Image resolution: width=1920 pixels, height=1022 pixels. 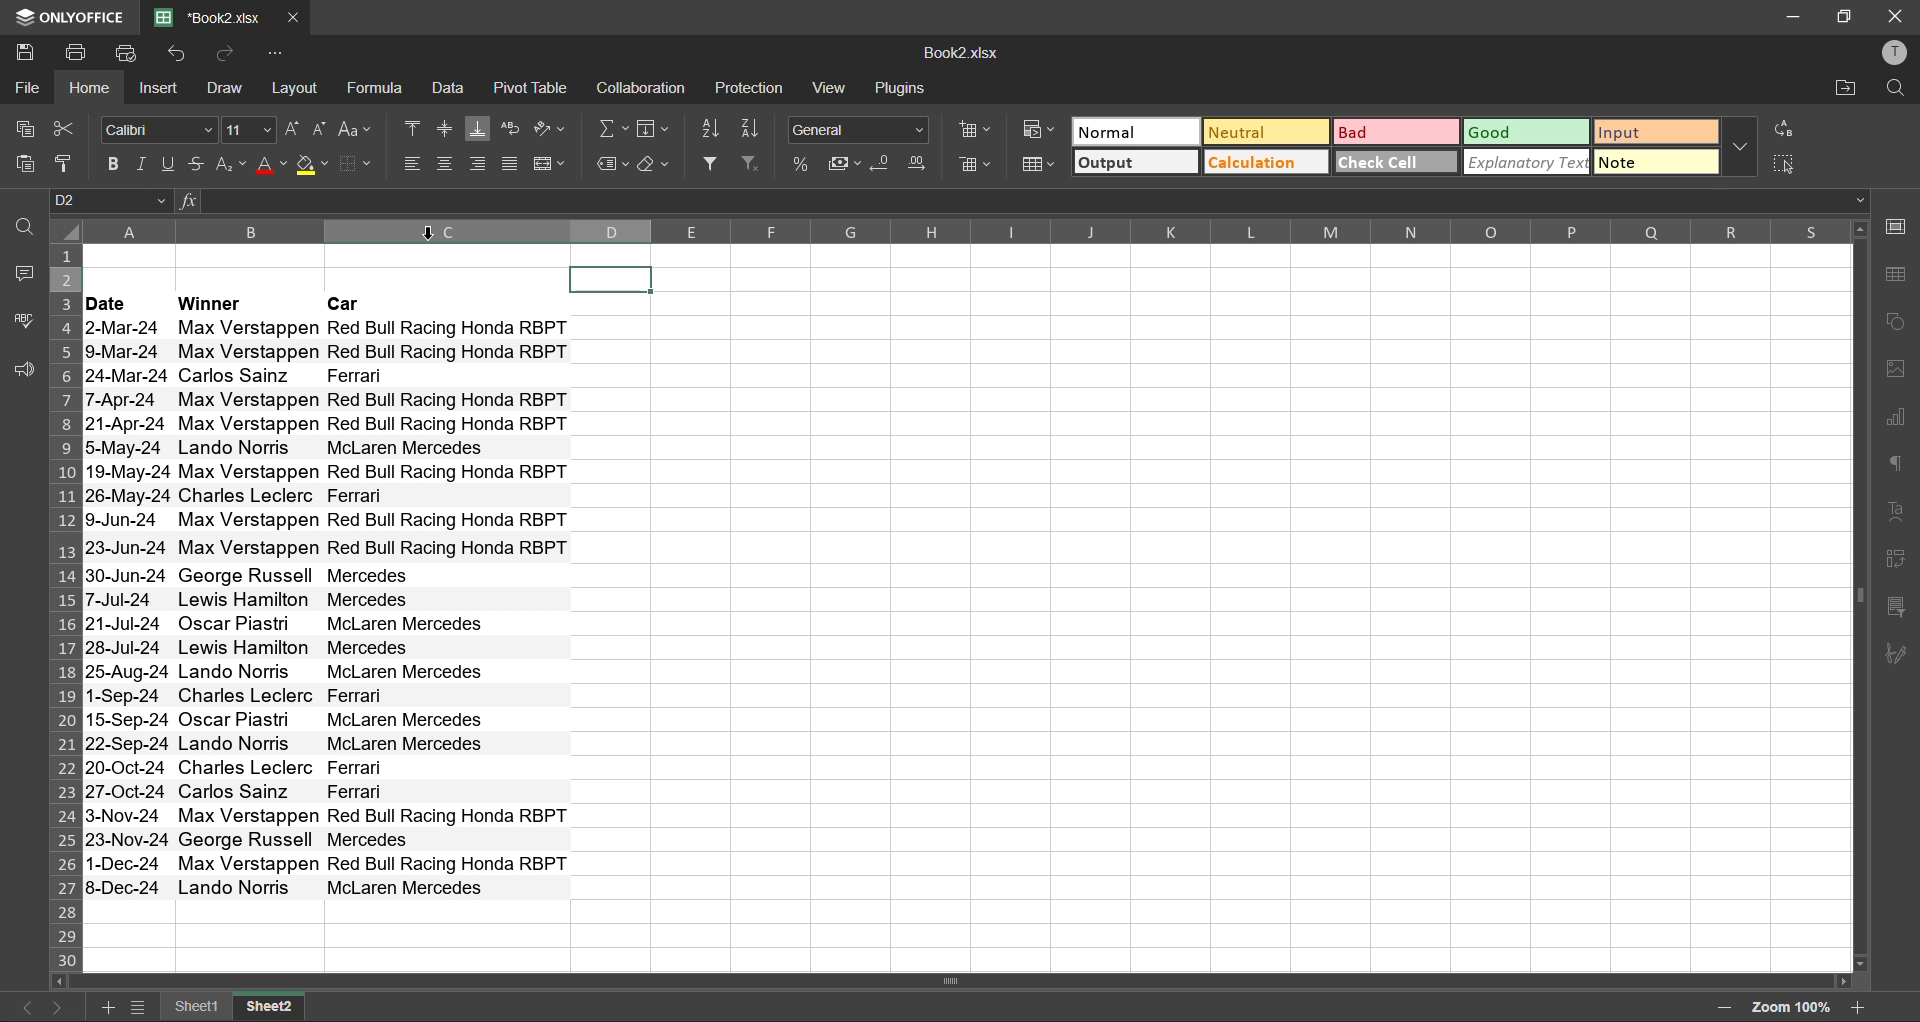 What do you see at coordinates (1041, 131) in the screenshot?
I see `conditional formatting` at bounding box center [1041, 131].